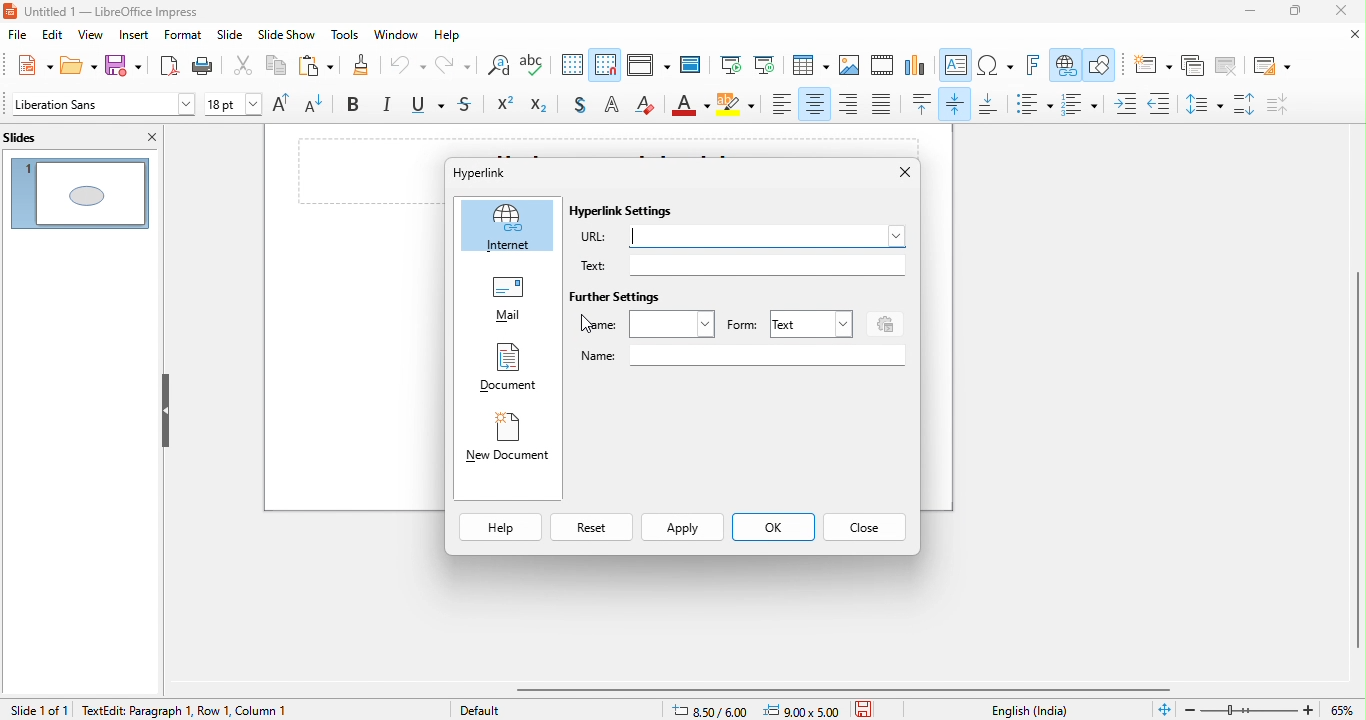 The width and height of the screenshot is (1366, 720). What do you see at coordinates (647, 67) in the screenshot?
I see `display view` at bounding box center [647, 67].